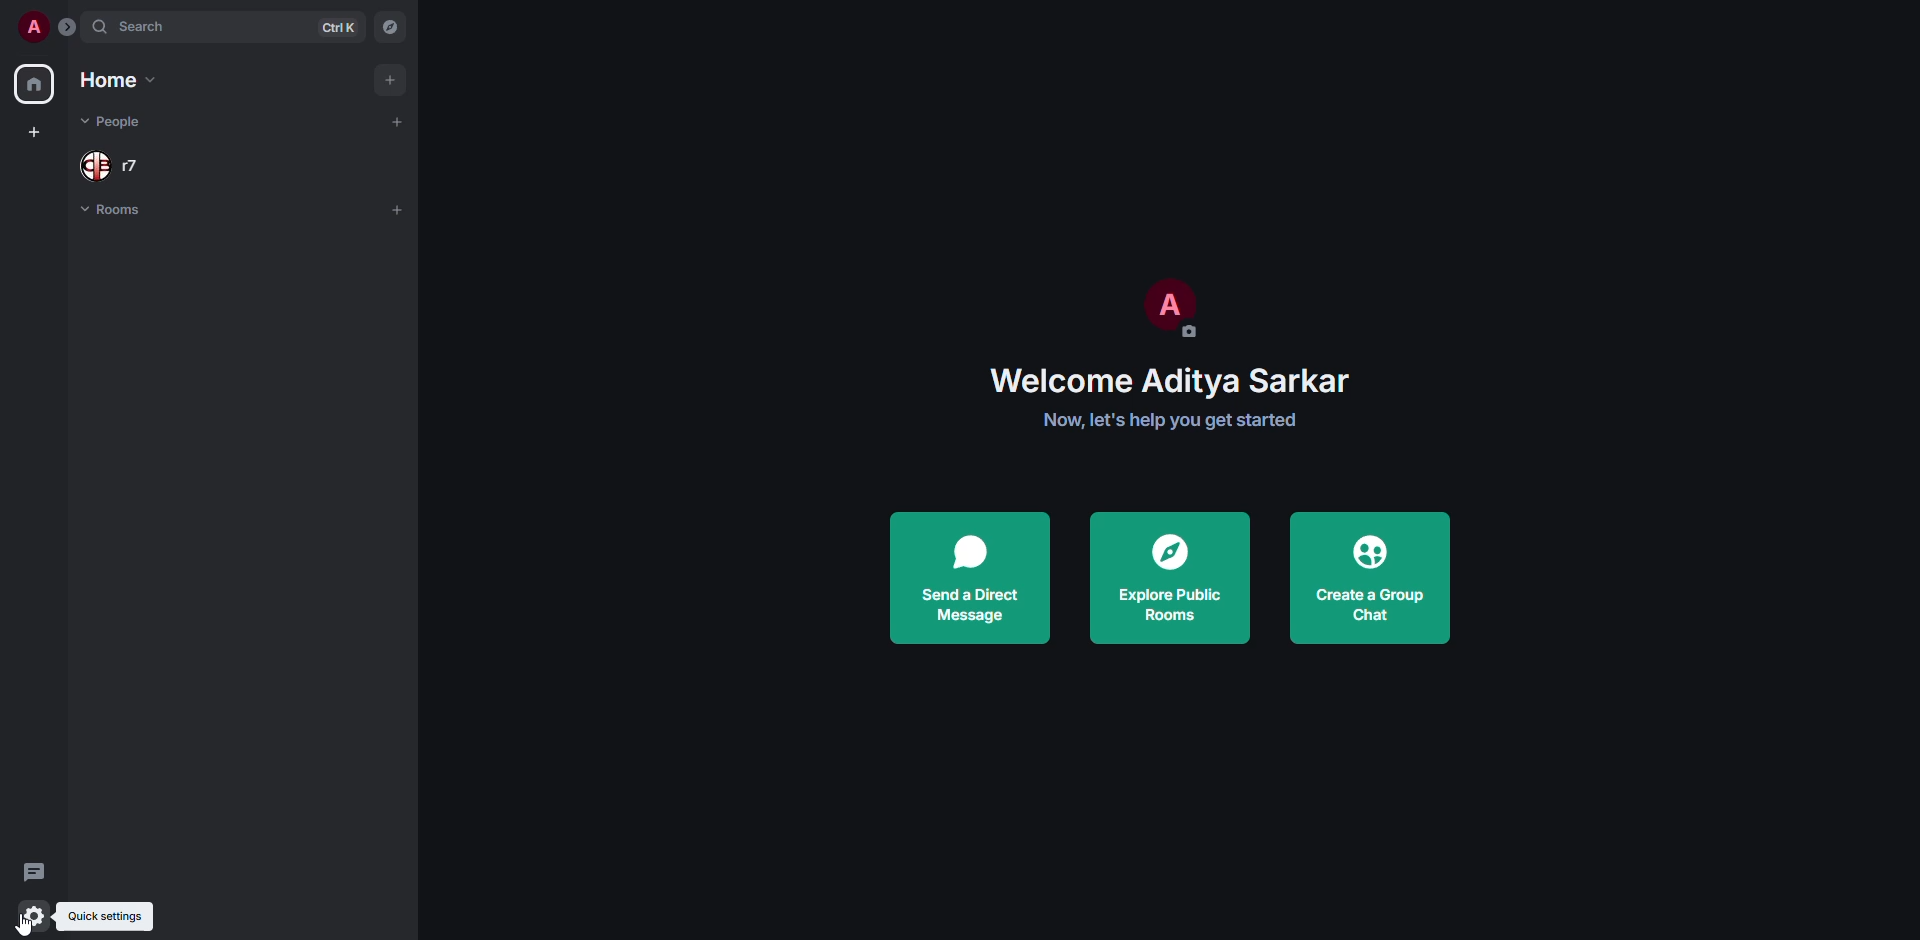 The height and width of the screenshot is (940, 1920). Describe the element at coordinates (403, 207) in the screenshot. I see `add` at that location.